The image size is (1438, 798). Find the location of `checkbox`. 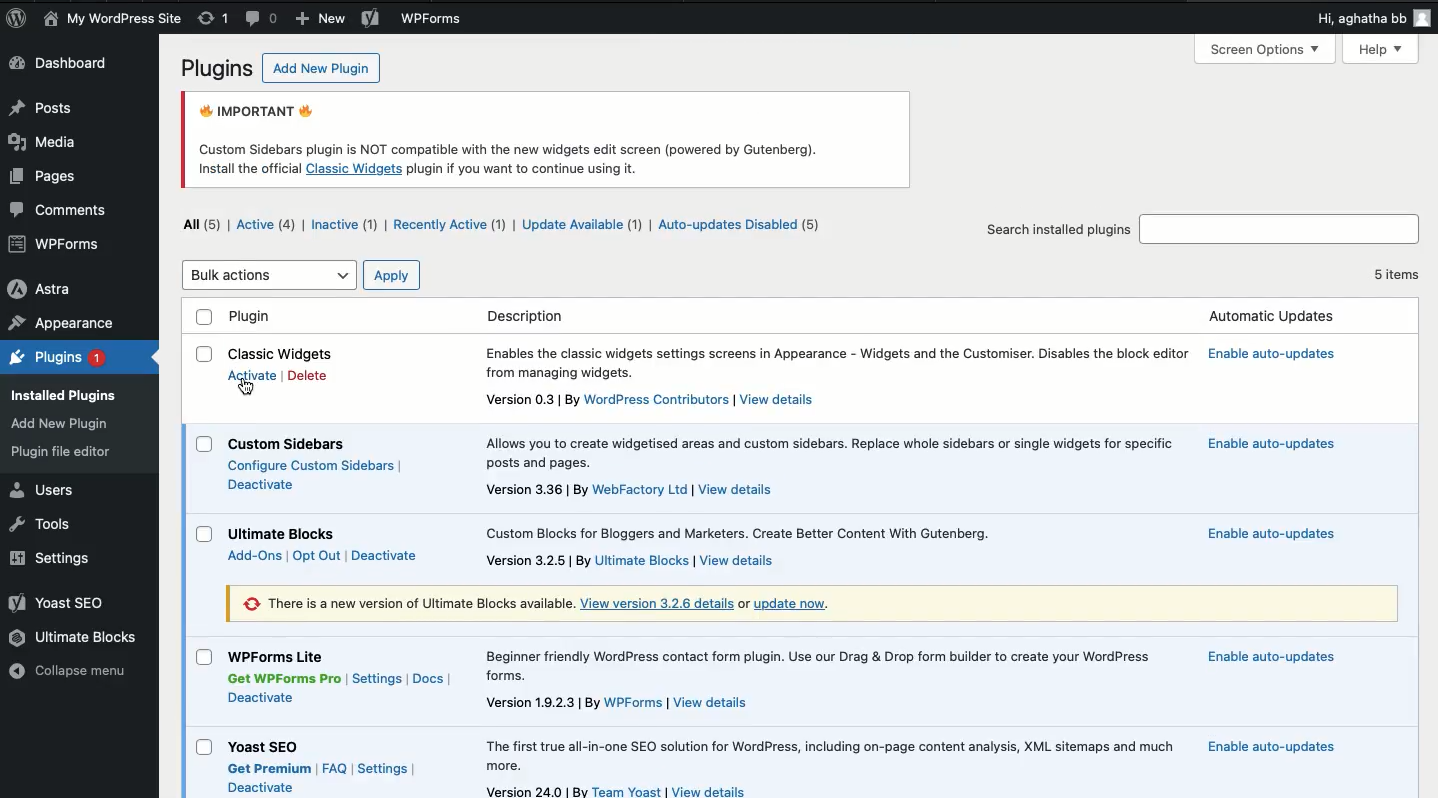

checkbox is located at coordinates (205, 534).